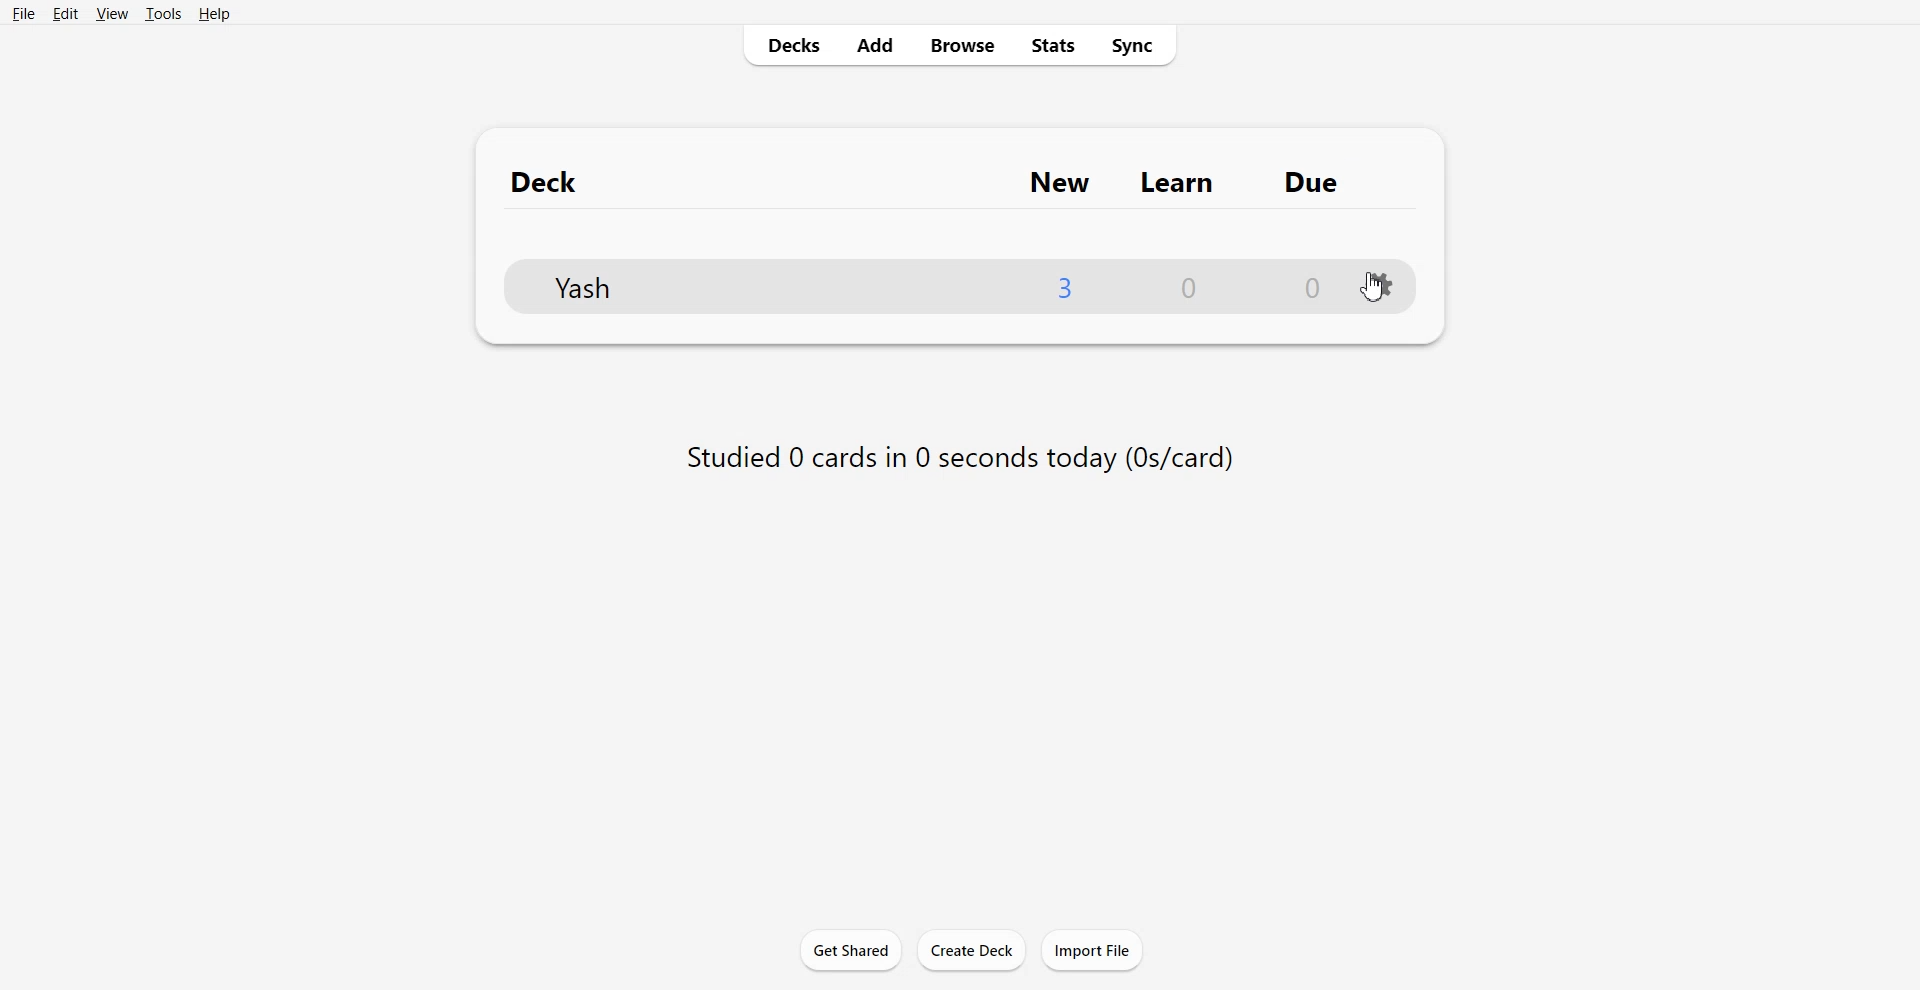 This screenshot has height=990, width=1920. I want to click on Get shared, so click(850, 950).